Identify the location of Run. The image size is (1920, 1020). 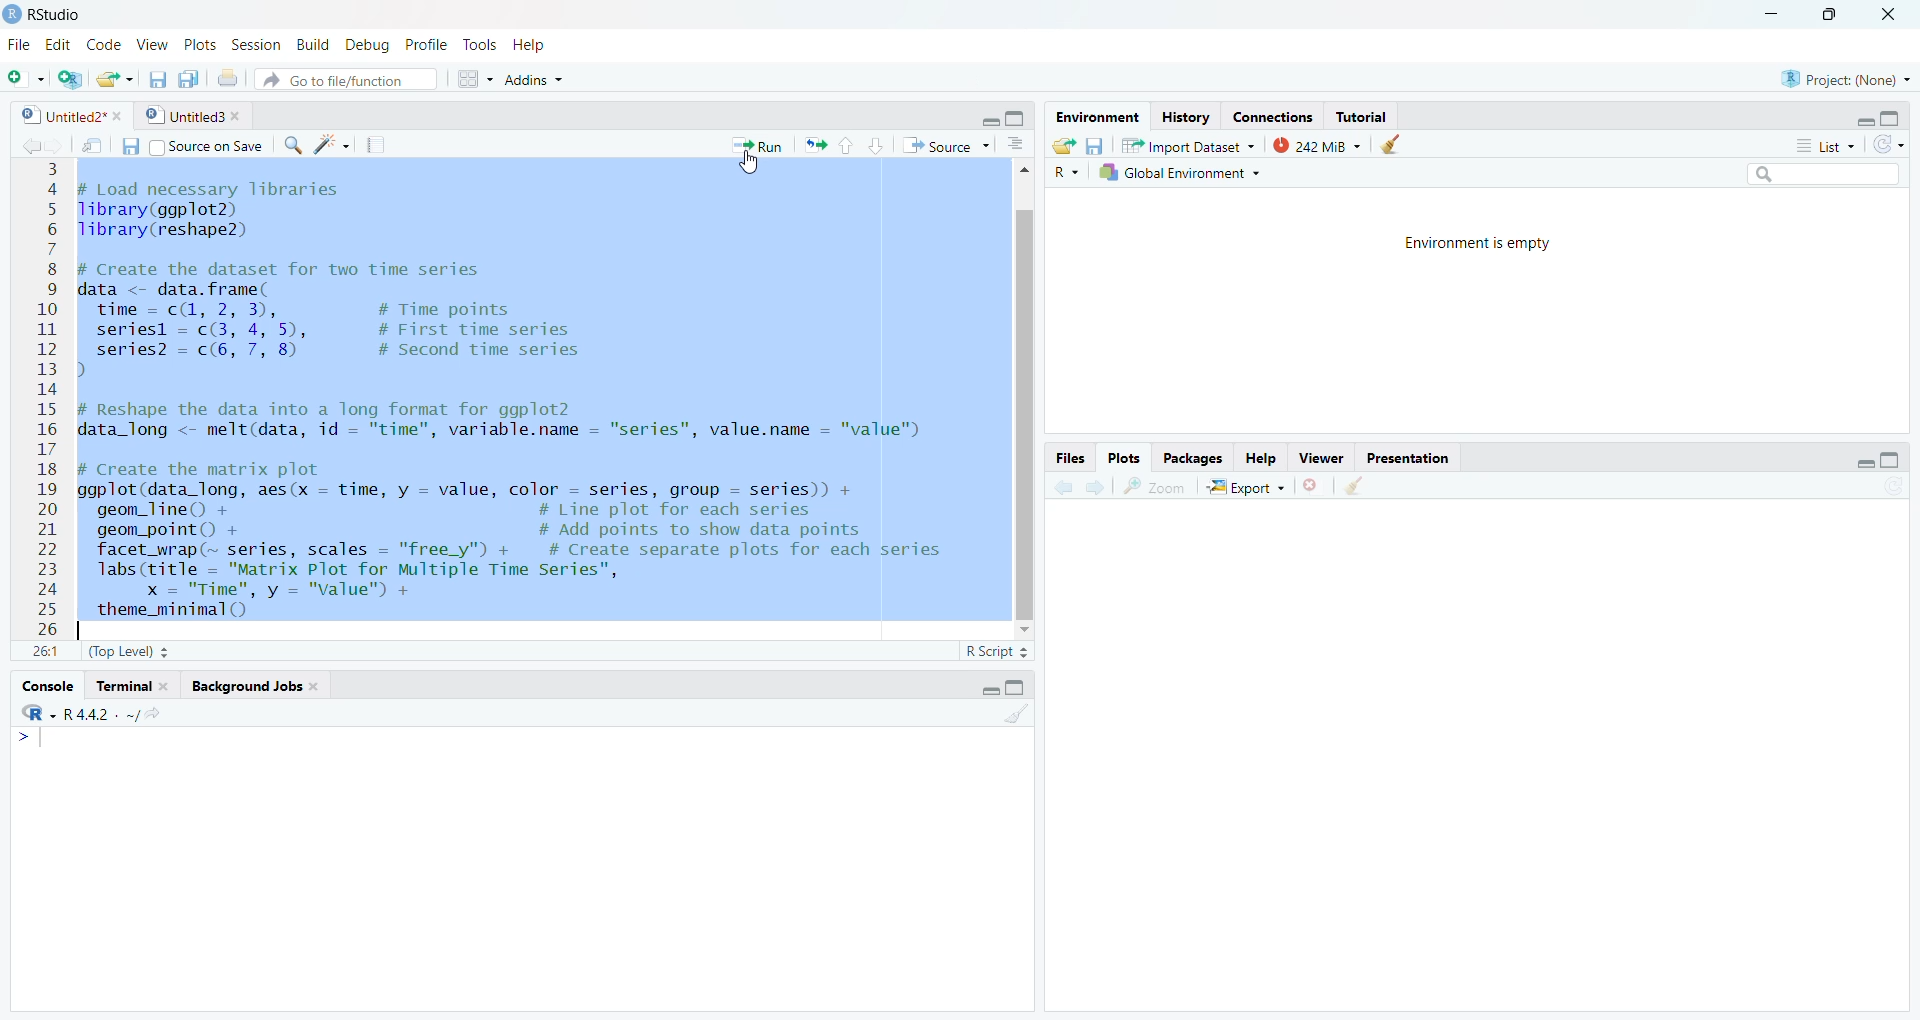
(759, 145).